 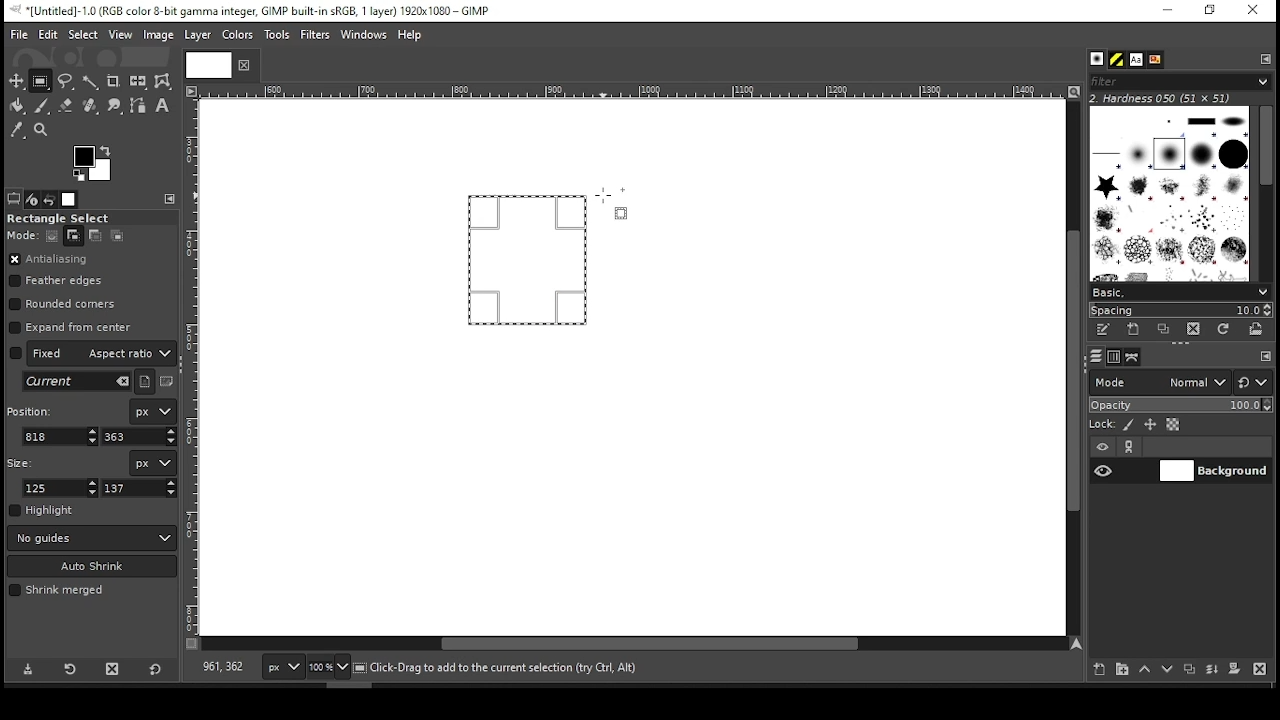 I want to click on , so click(x=205, y=64).